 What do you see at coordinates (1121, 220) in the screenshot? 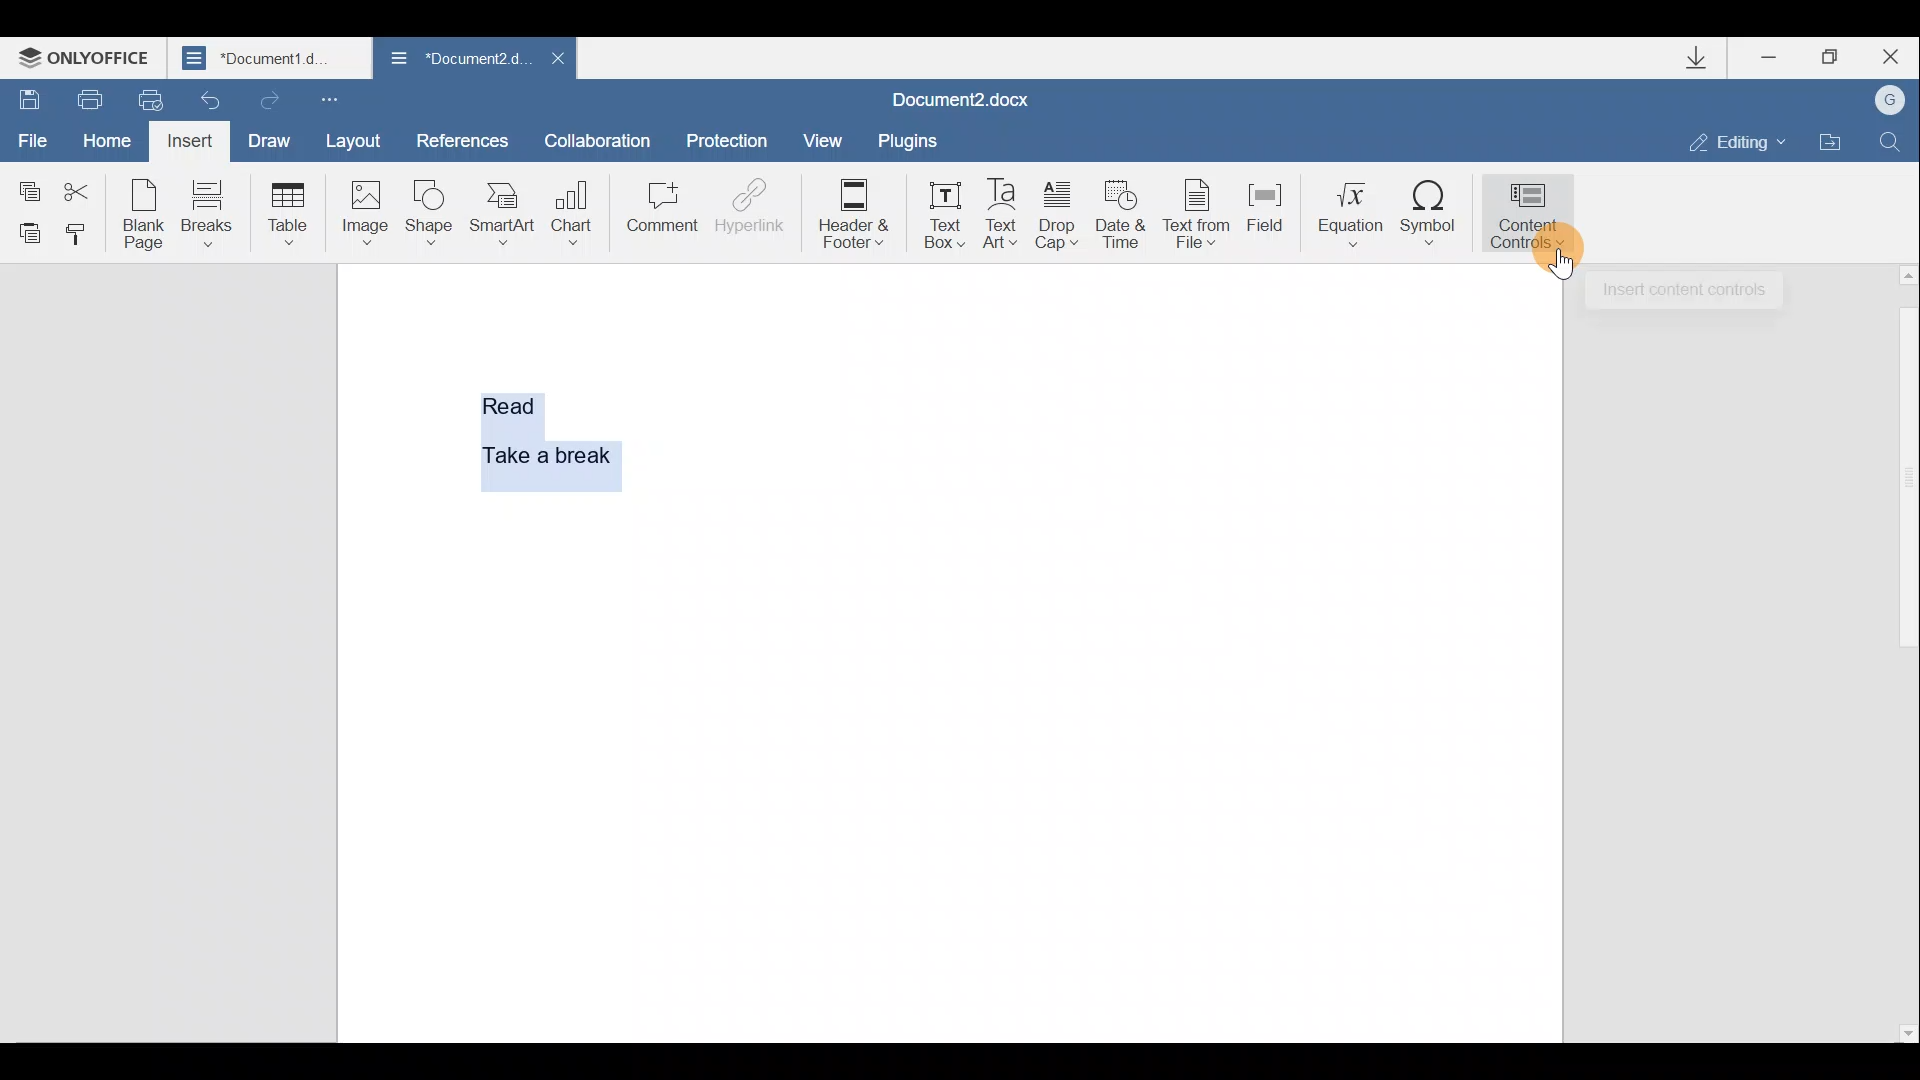
I see `Date & time` at bounding box center [1121, 220].